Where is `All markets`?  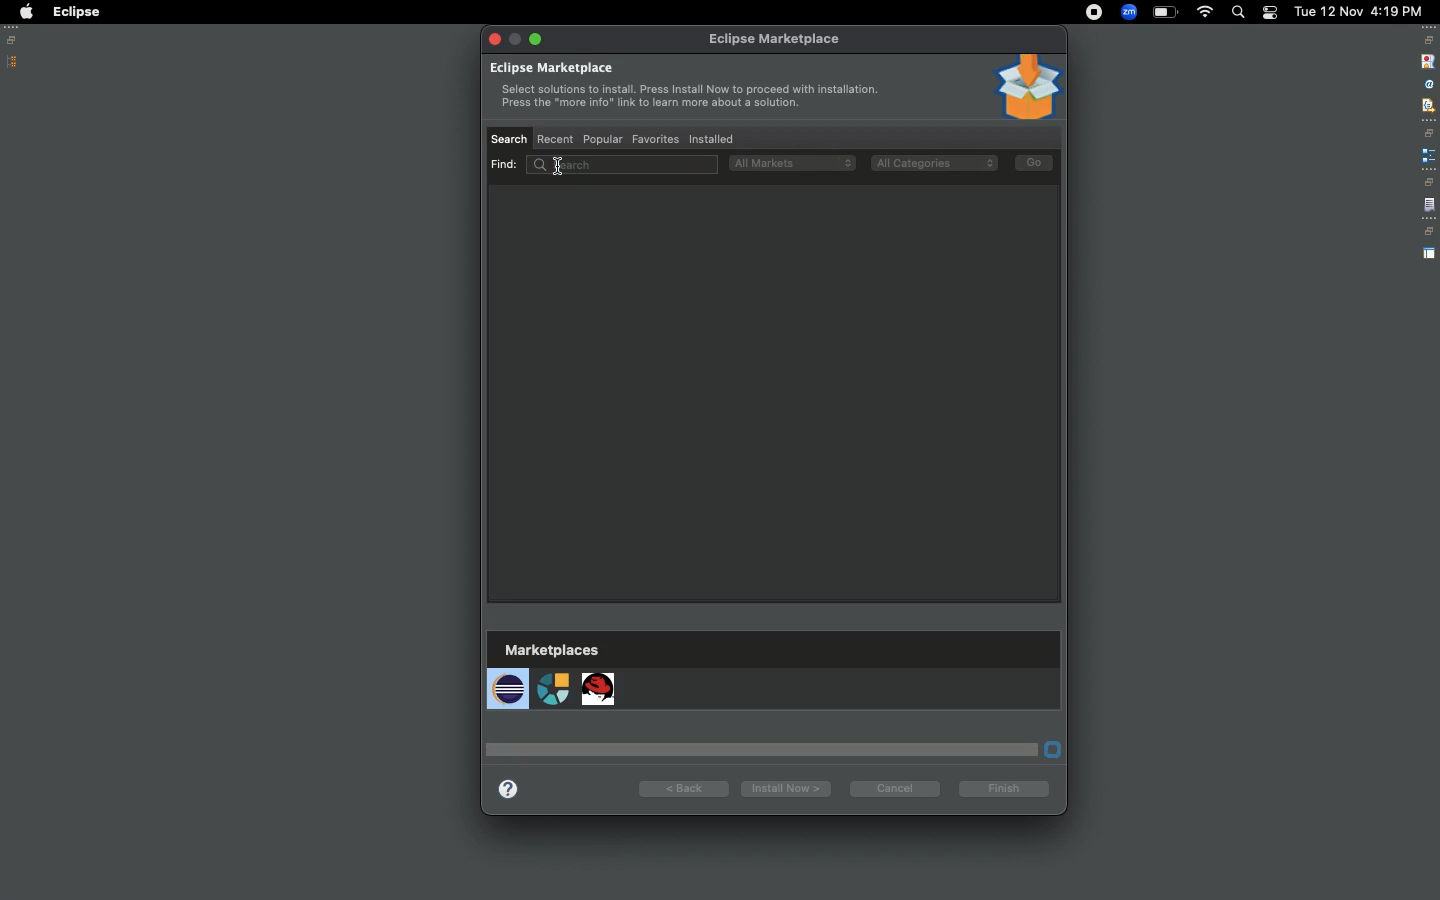 All markets is located at coordinates (792, 162).